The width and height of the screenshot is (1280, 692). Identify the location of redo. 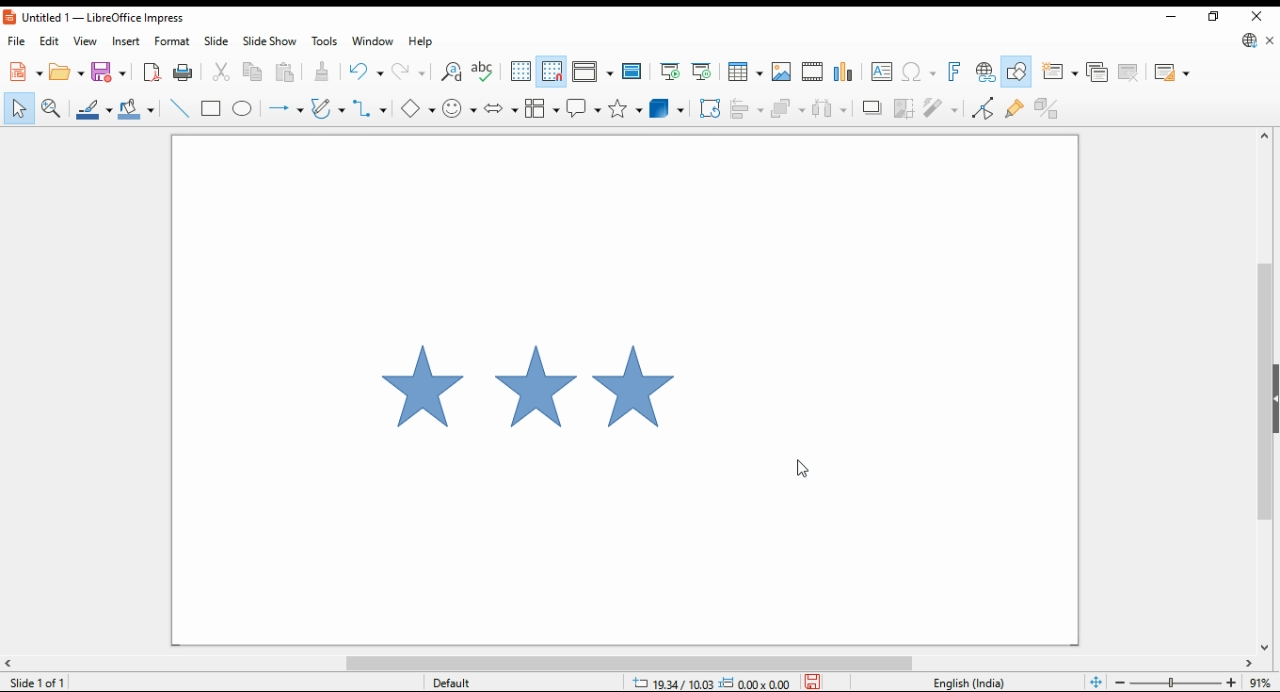
(410, 70).